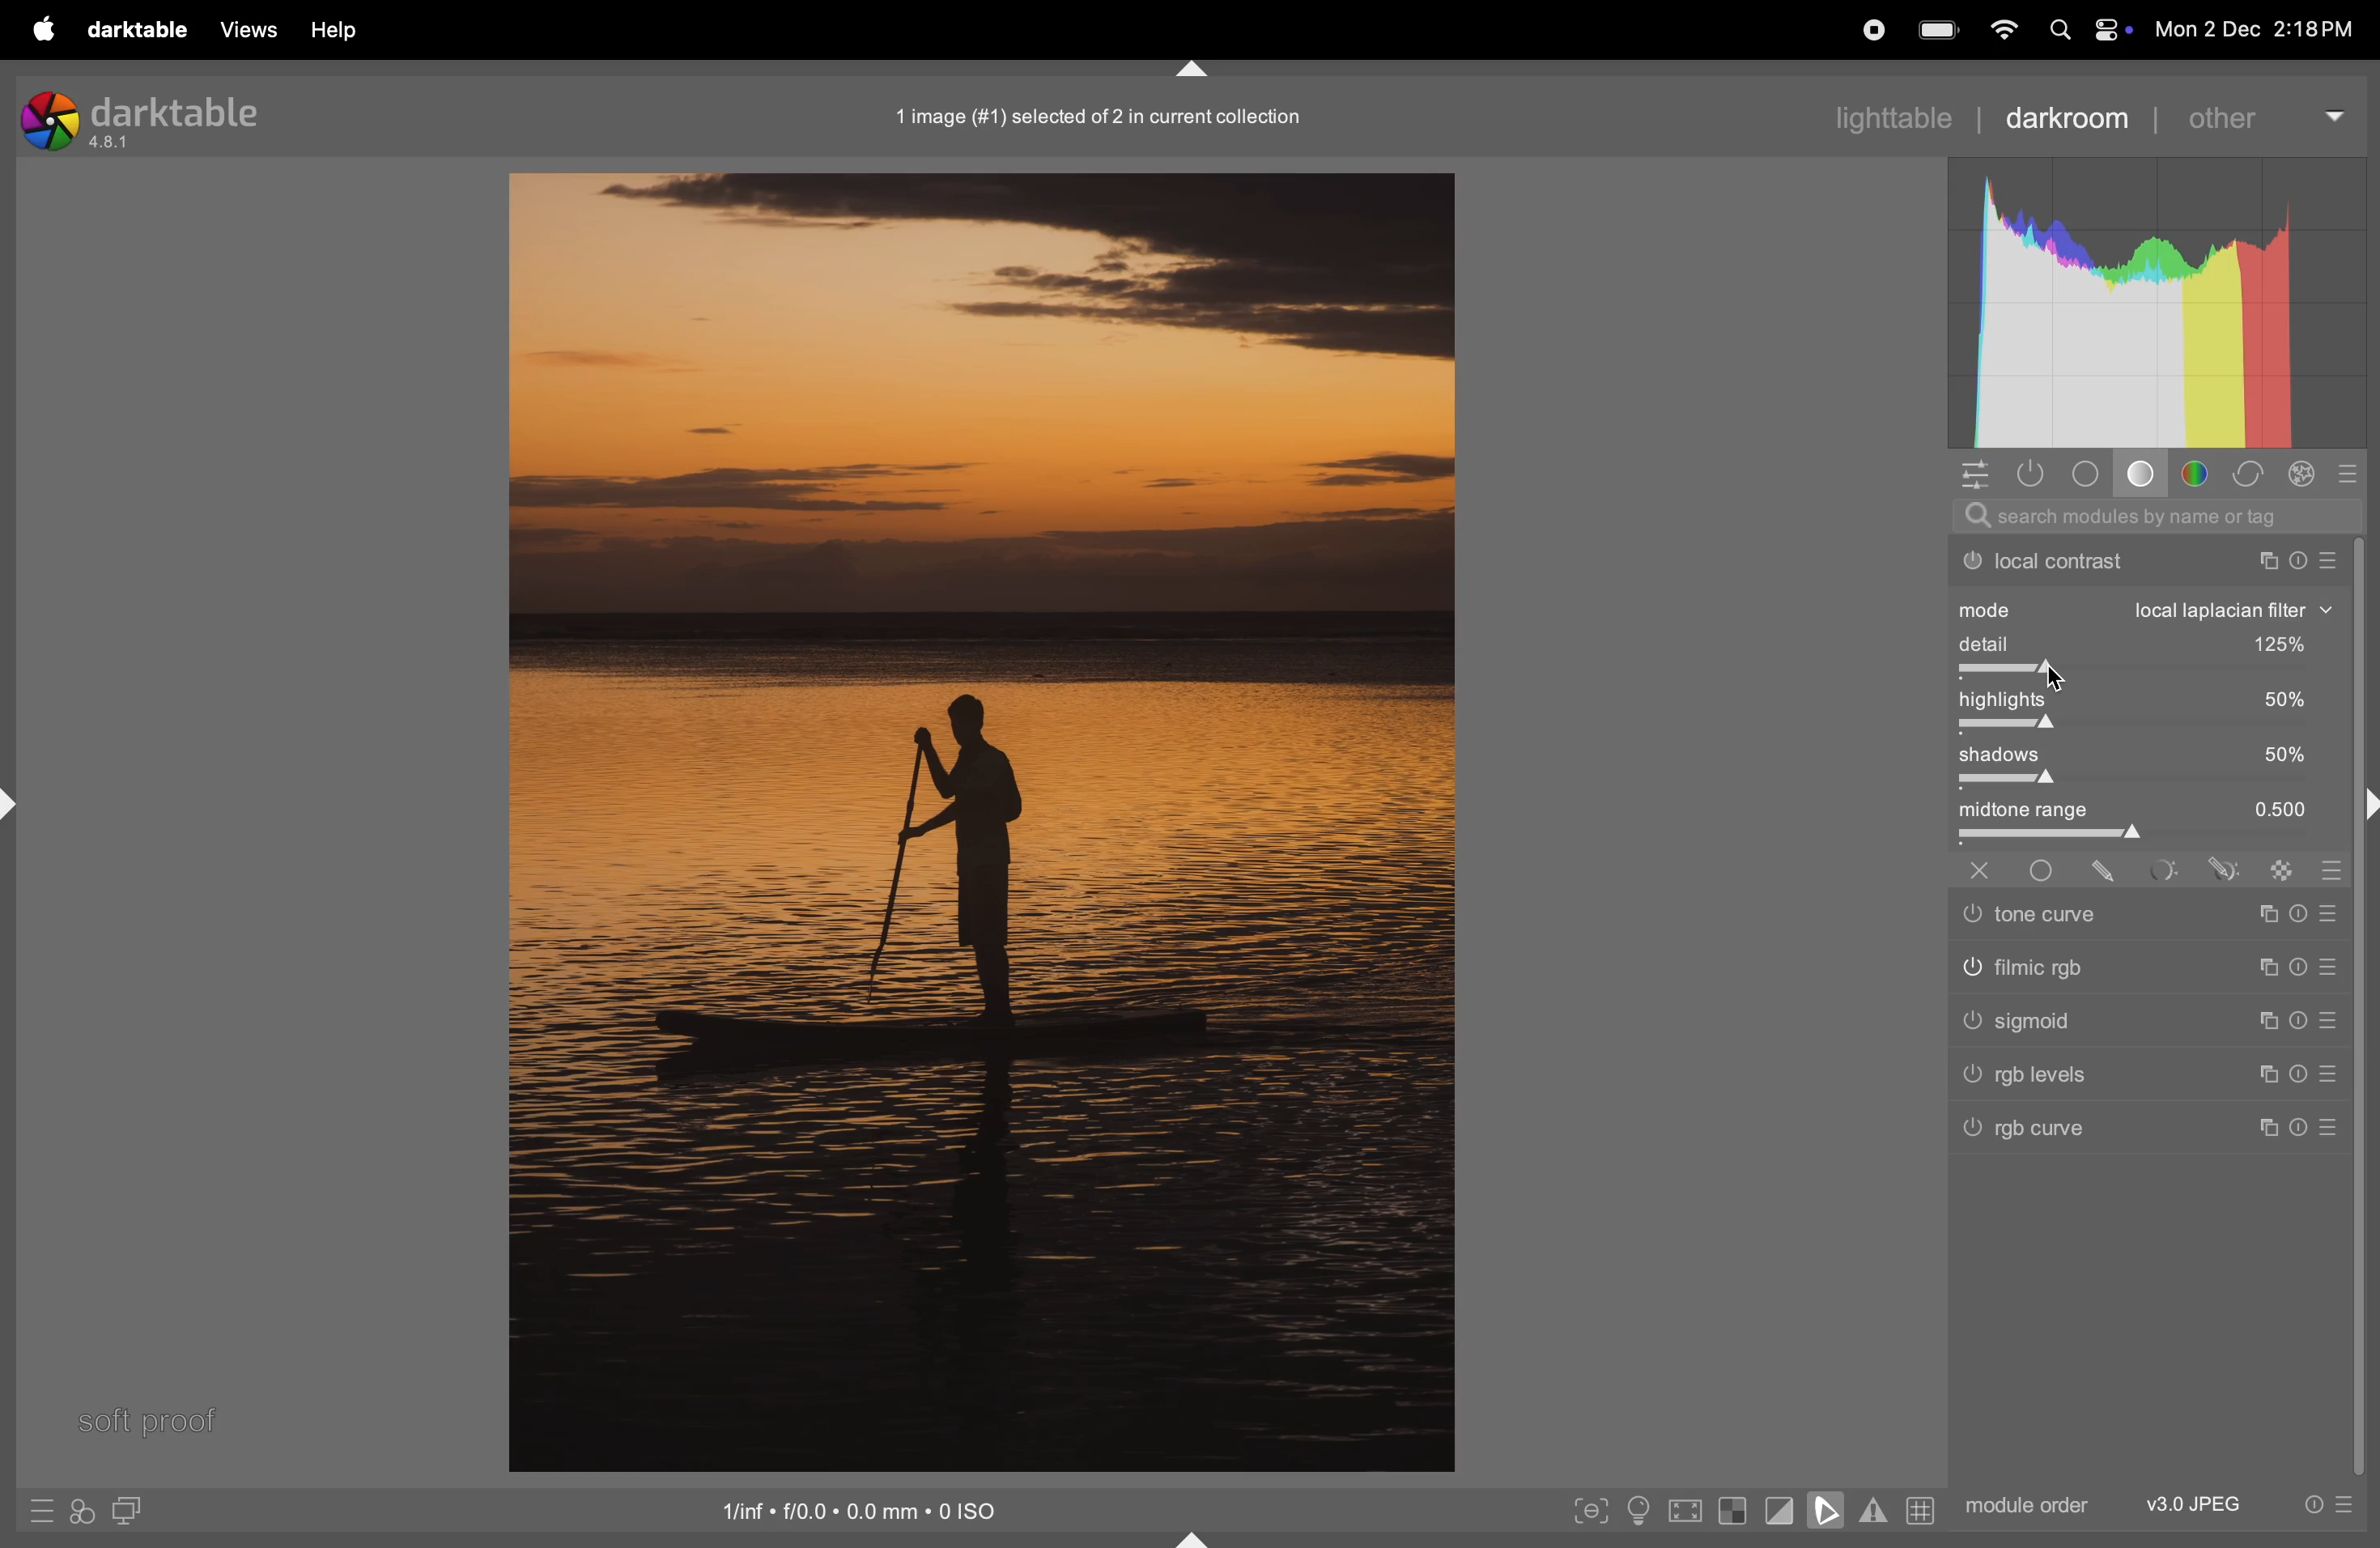  Describe the element at coordinates (2086, 472) in the screenshot. I see `base` at that location.